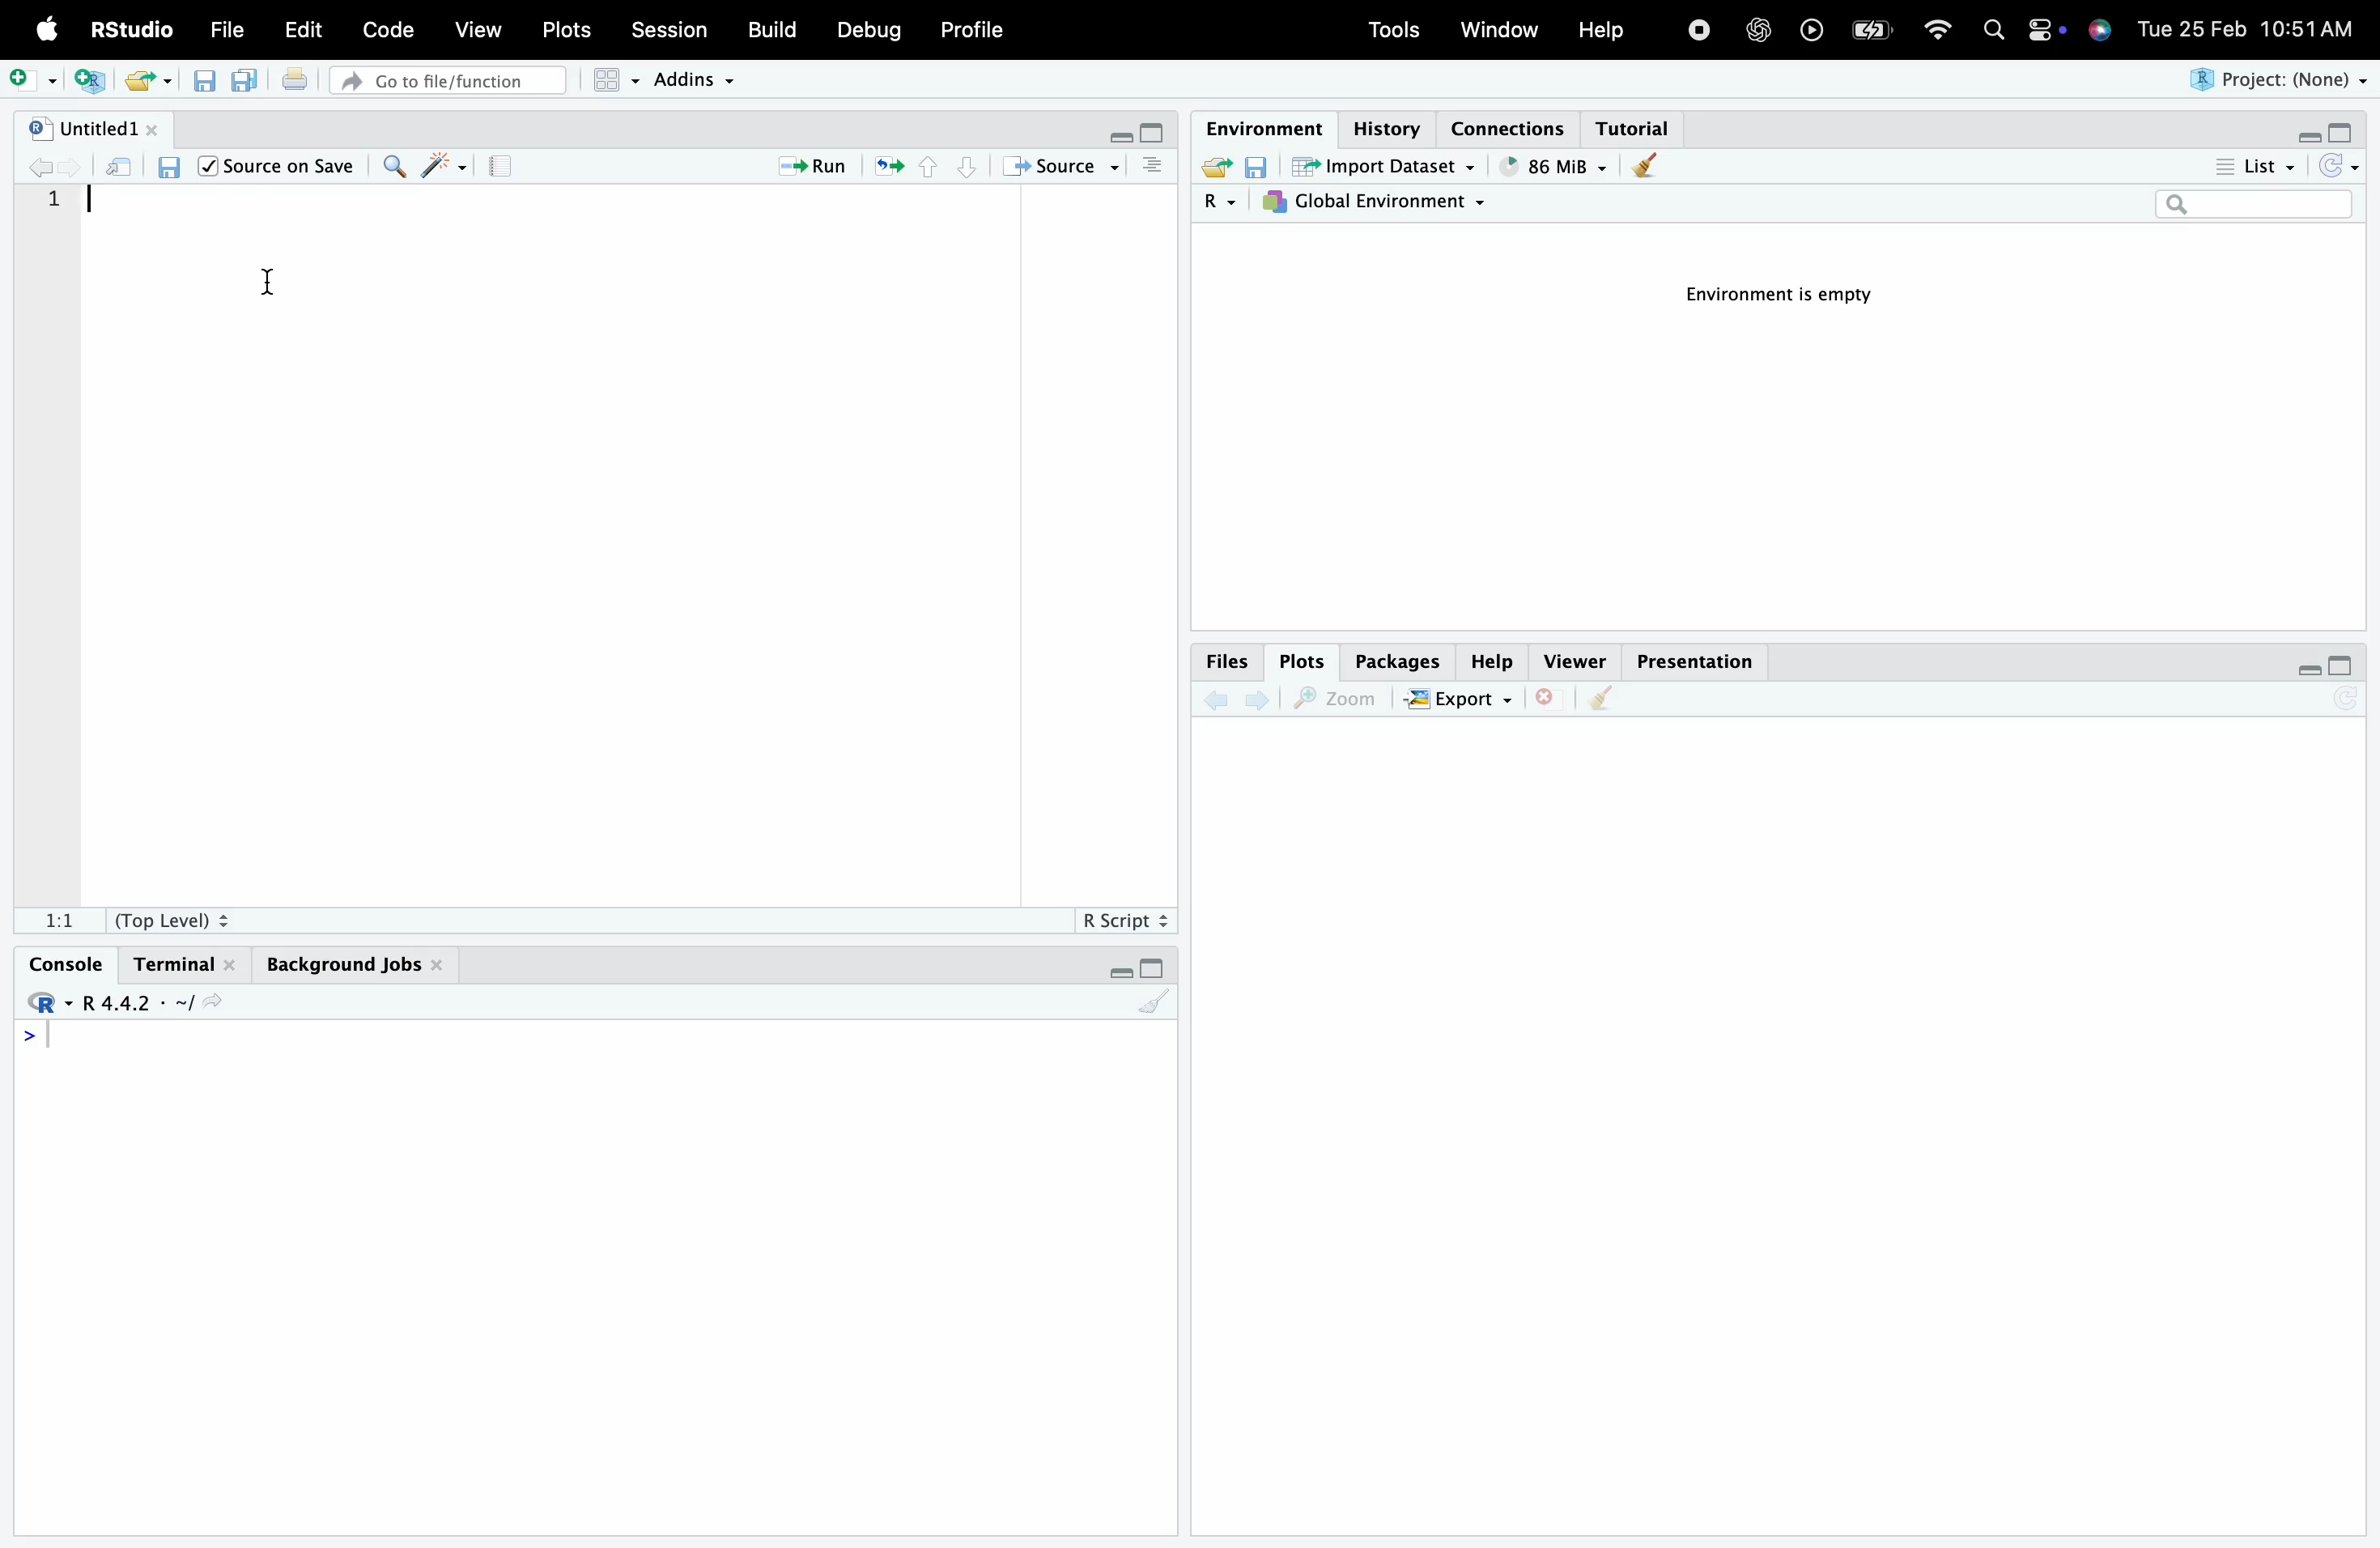 The height and width of the screenshot is (1548, 2380). What do you see at coordinates (1265, 707) in the screenshot?
I see `next` at bounding box center [1265, 707].